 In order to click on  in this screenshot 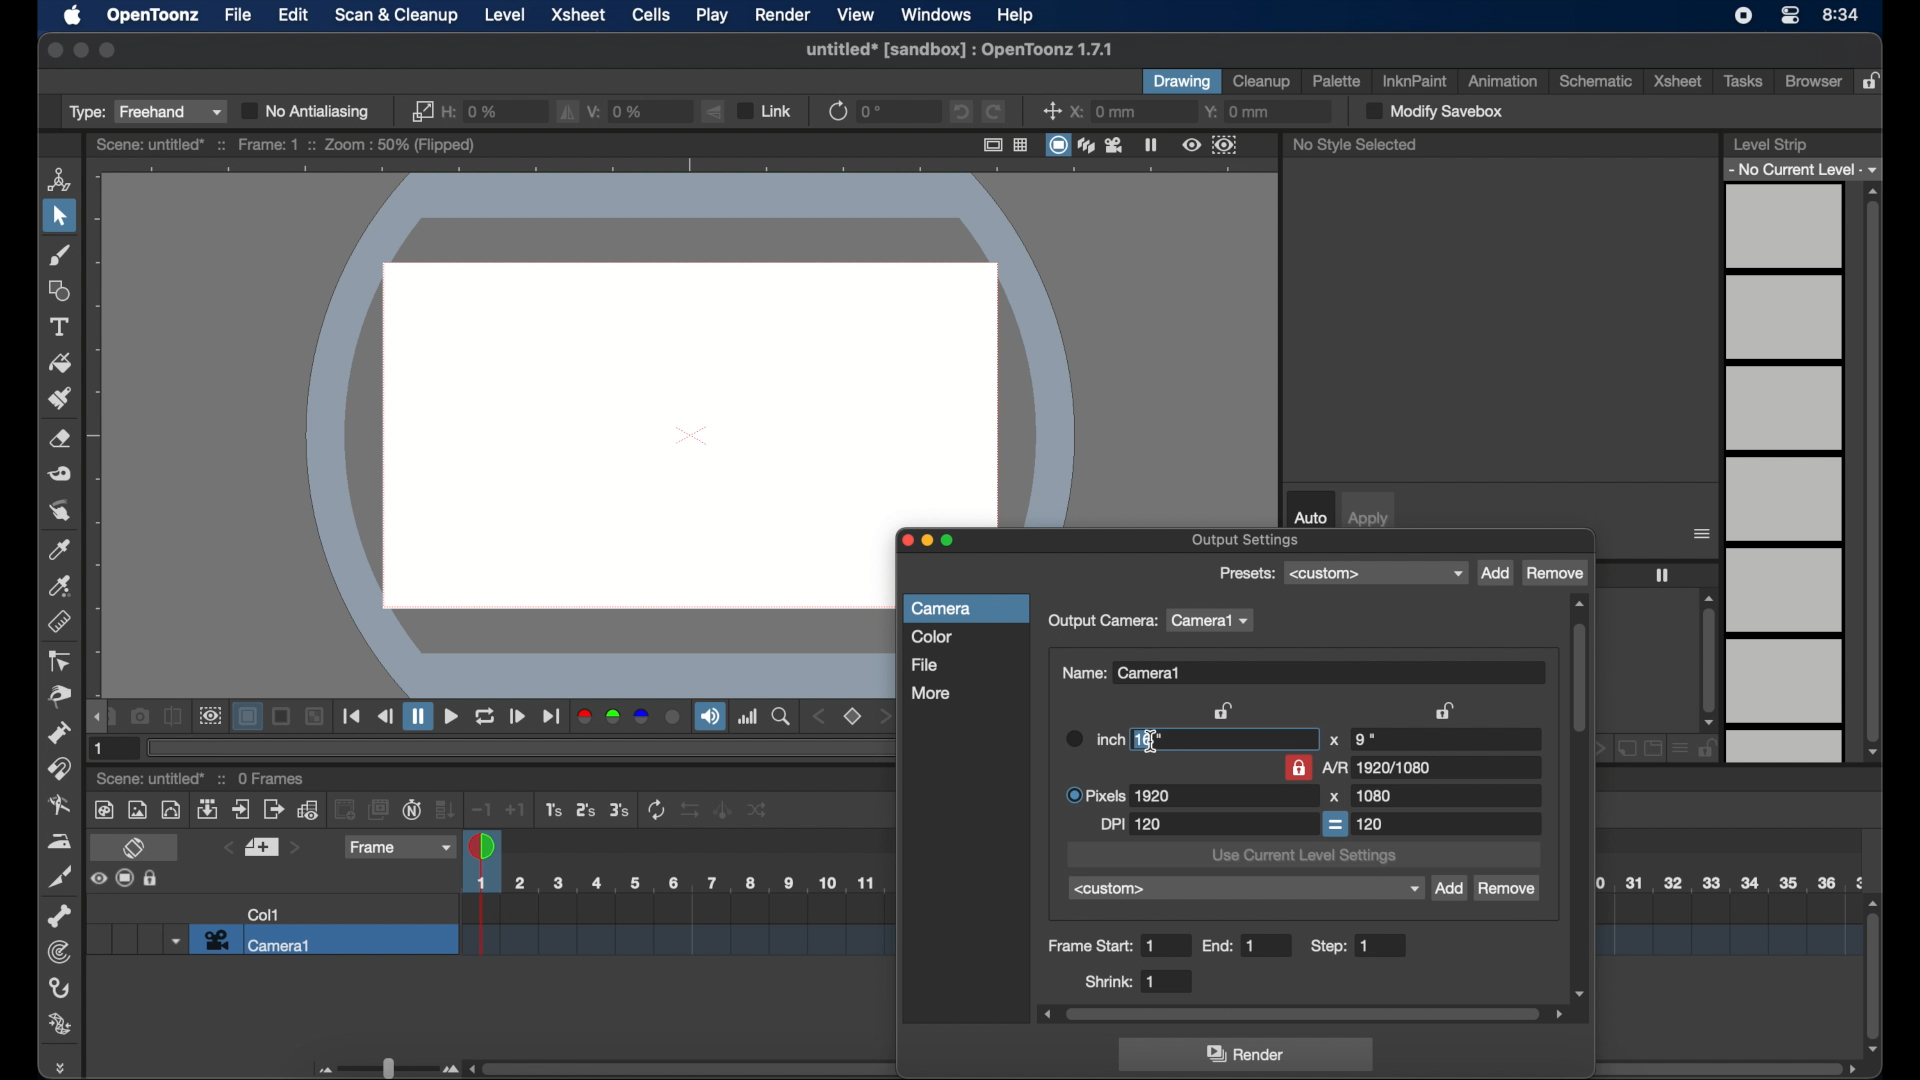, I will do `click(659, 810)`.